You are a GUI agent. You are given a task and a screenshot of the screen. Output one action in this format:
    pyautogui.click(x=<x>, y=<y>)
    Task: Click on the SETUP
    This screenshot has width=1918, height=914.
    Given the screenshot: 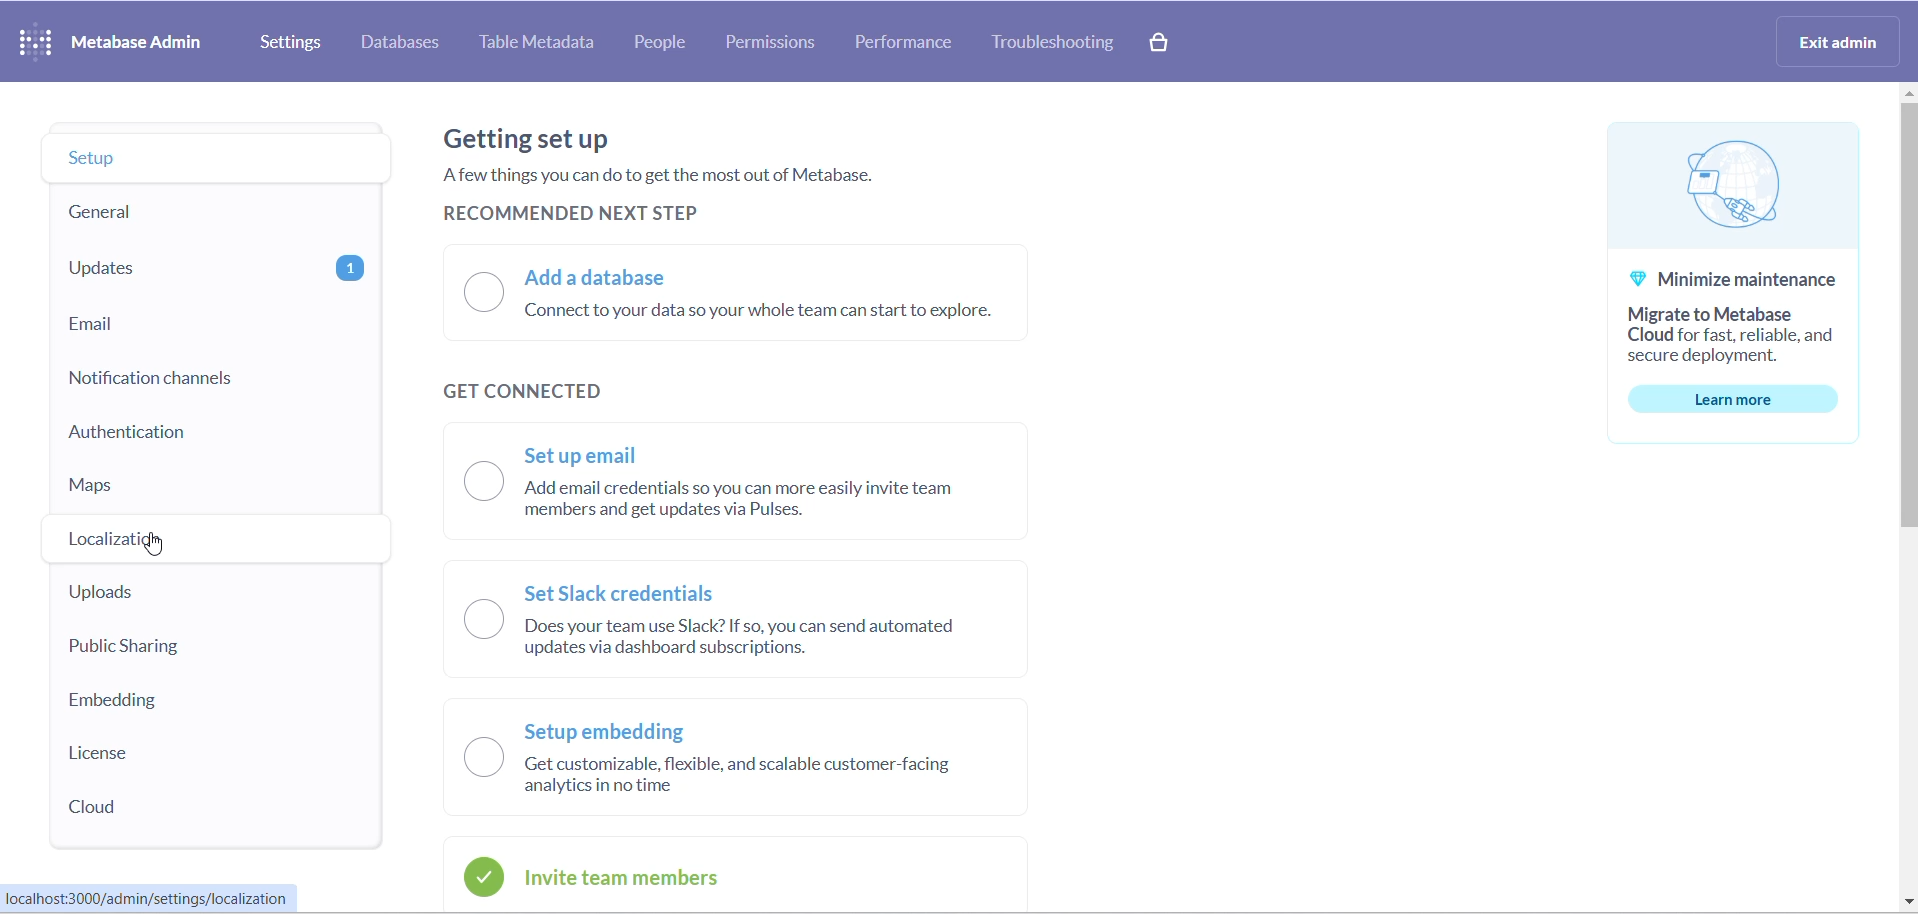 What is the action you would take?
    pyautogui.click(x=212, y=159)
    